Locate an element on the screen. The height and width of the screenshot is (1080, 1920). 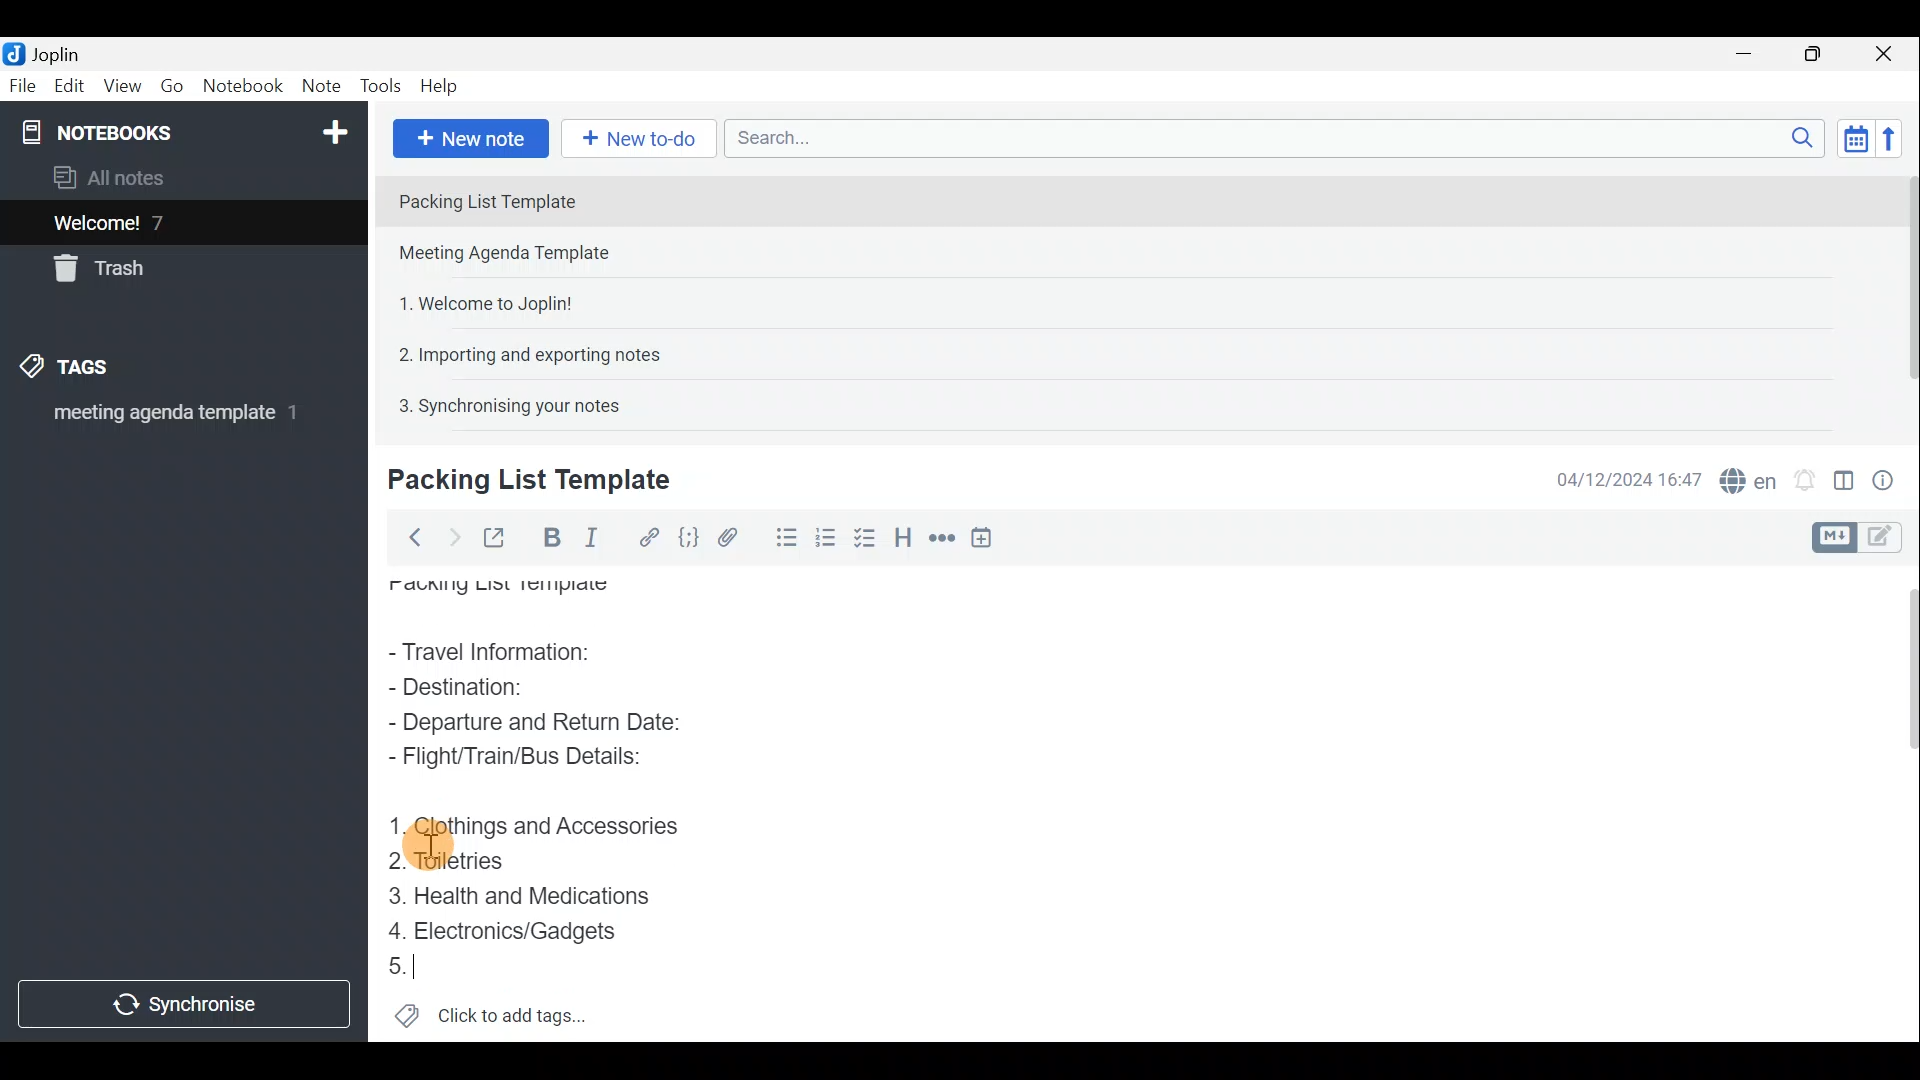
Bold is located at coordinates (549, 536).